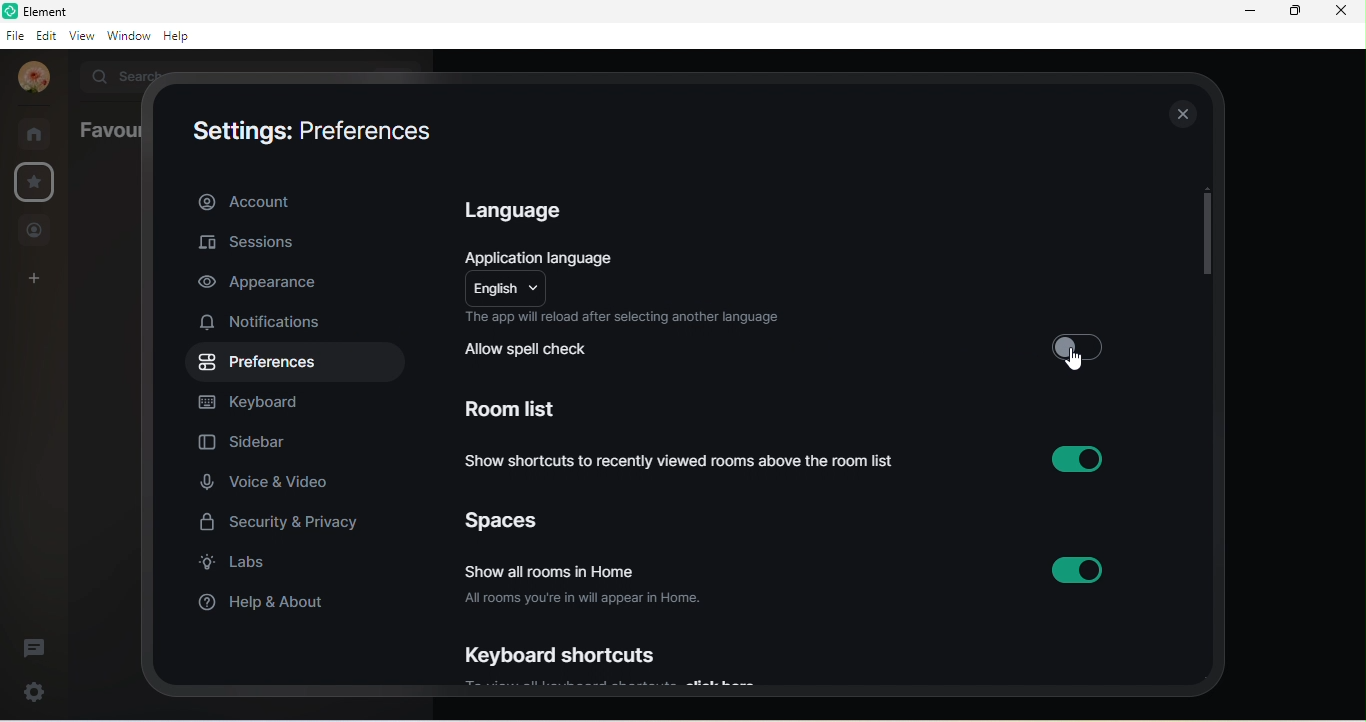 The width and height of the screenshot is (1366, 722). I want to click on security and privacy, so click(283, 520).